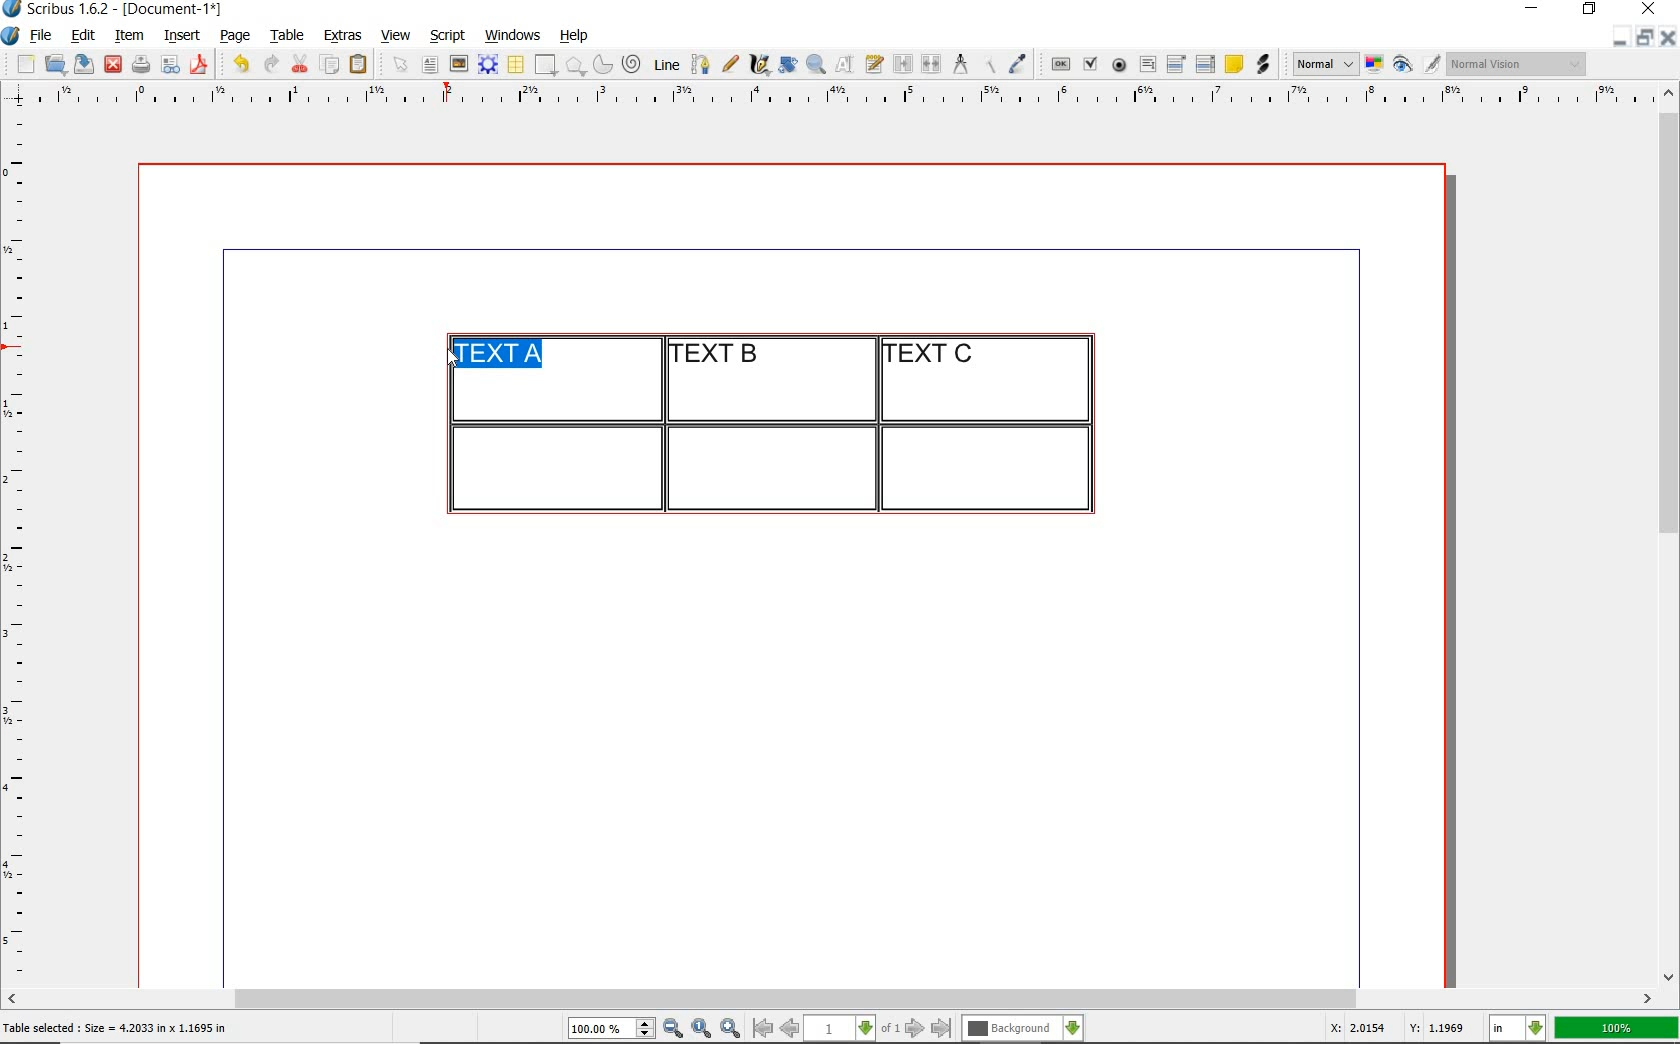  What do you see at coordinates (612, 1028) in the screenshot?
I see `select current zoom level` at bounding box center [612, 1028].